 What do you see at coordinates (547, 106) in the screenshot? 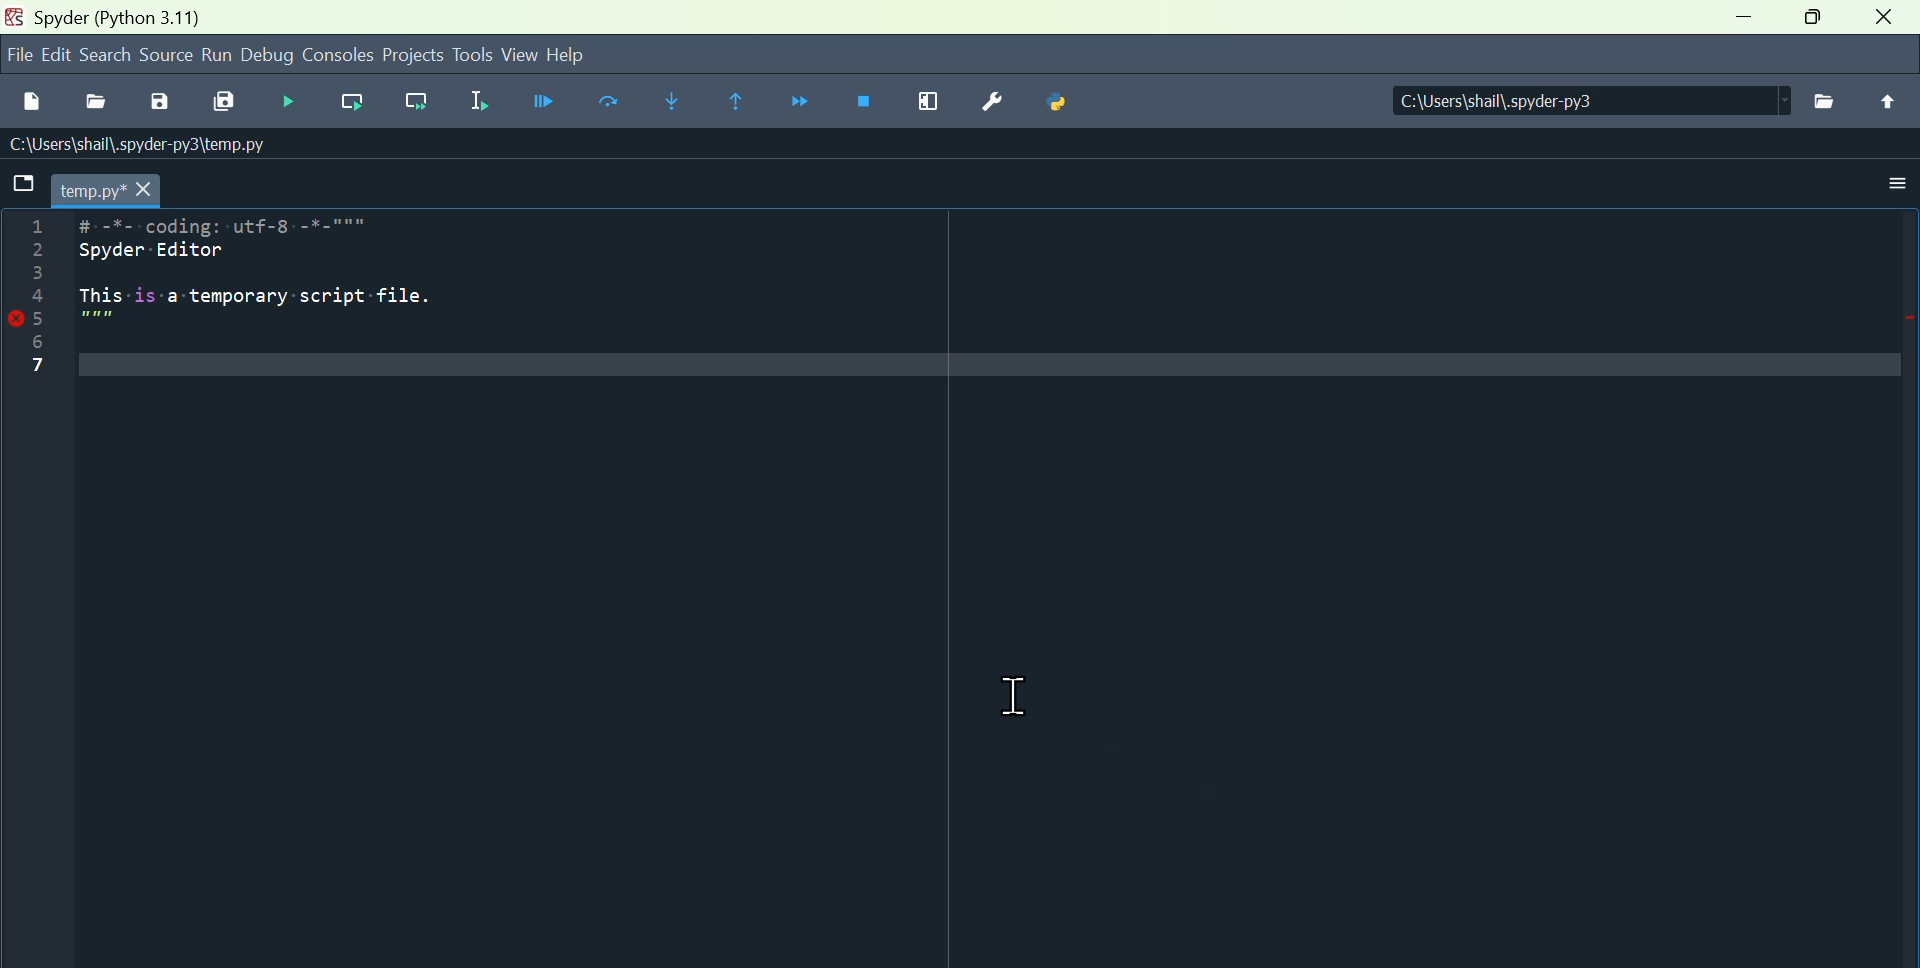
I see `Run file` at bounding box center [547, 106].